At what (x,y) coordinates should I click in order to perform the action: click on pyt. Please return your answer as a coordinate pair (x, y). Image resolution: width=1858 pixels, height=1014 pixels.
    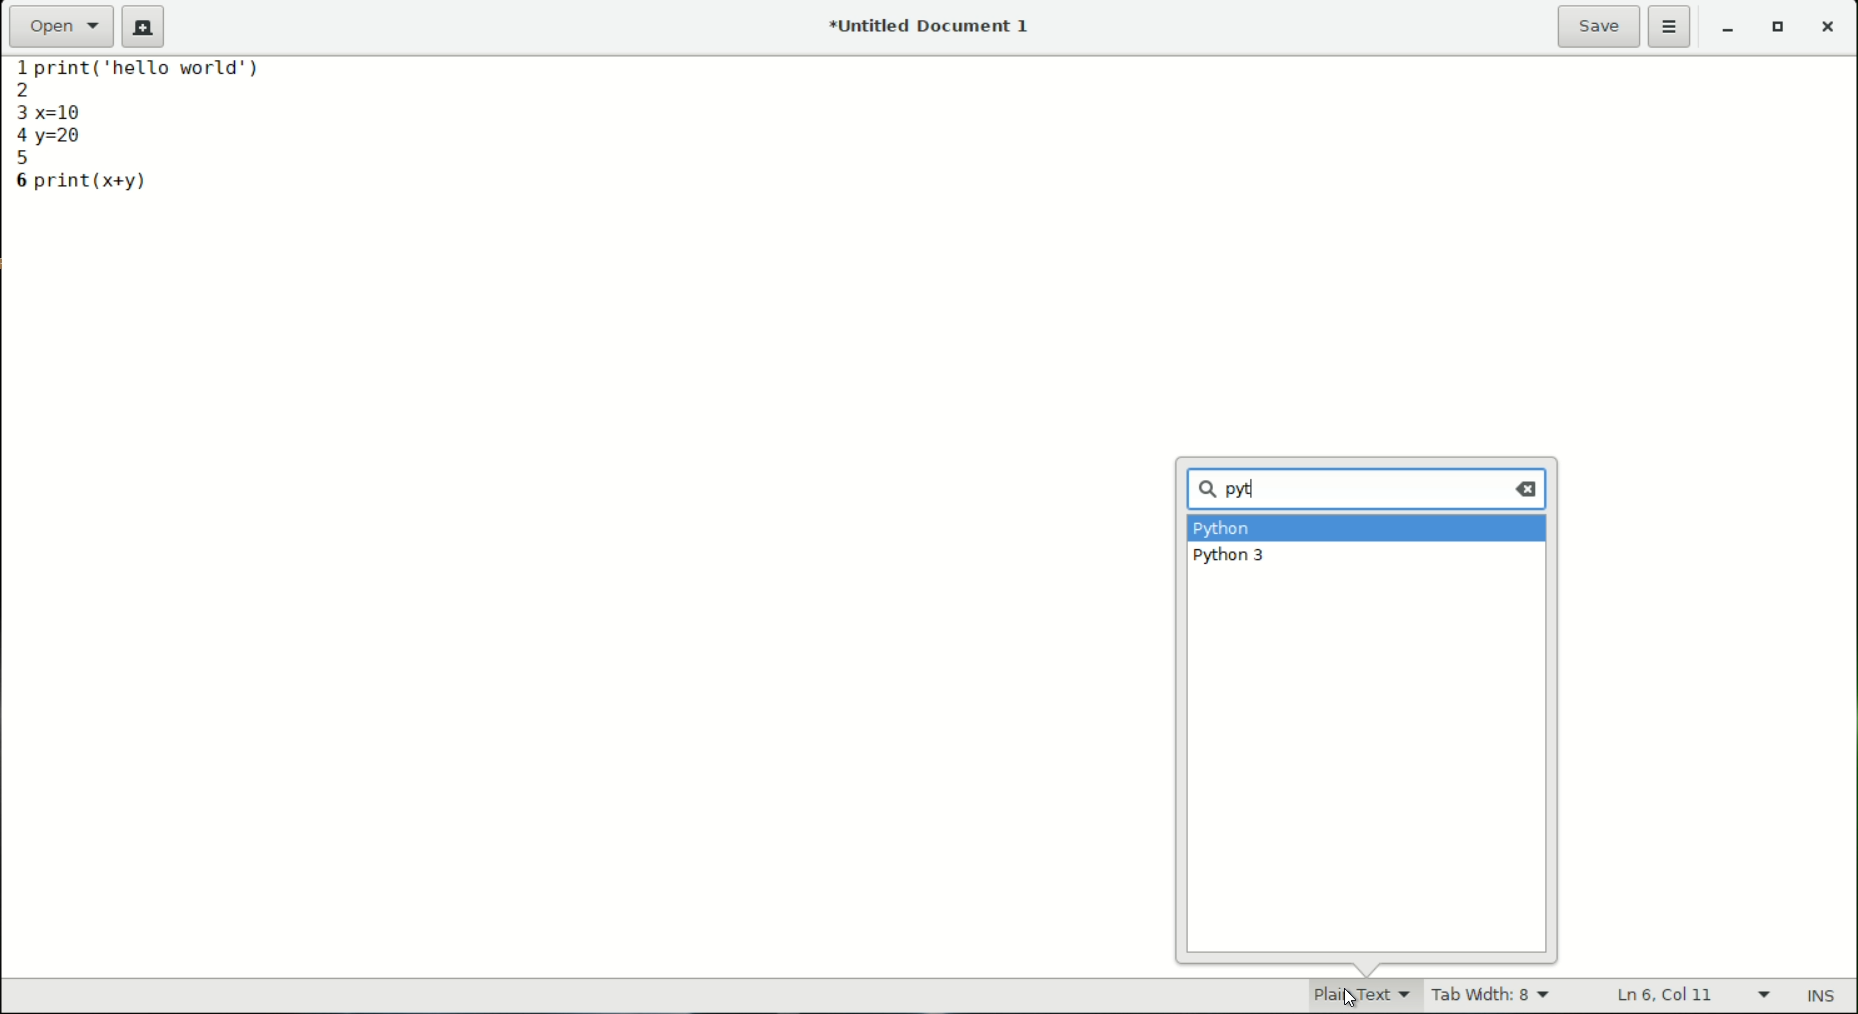
    Looking at the image, I should click on (1232, 491).